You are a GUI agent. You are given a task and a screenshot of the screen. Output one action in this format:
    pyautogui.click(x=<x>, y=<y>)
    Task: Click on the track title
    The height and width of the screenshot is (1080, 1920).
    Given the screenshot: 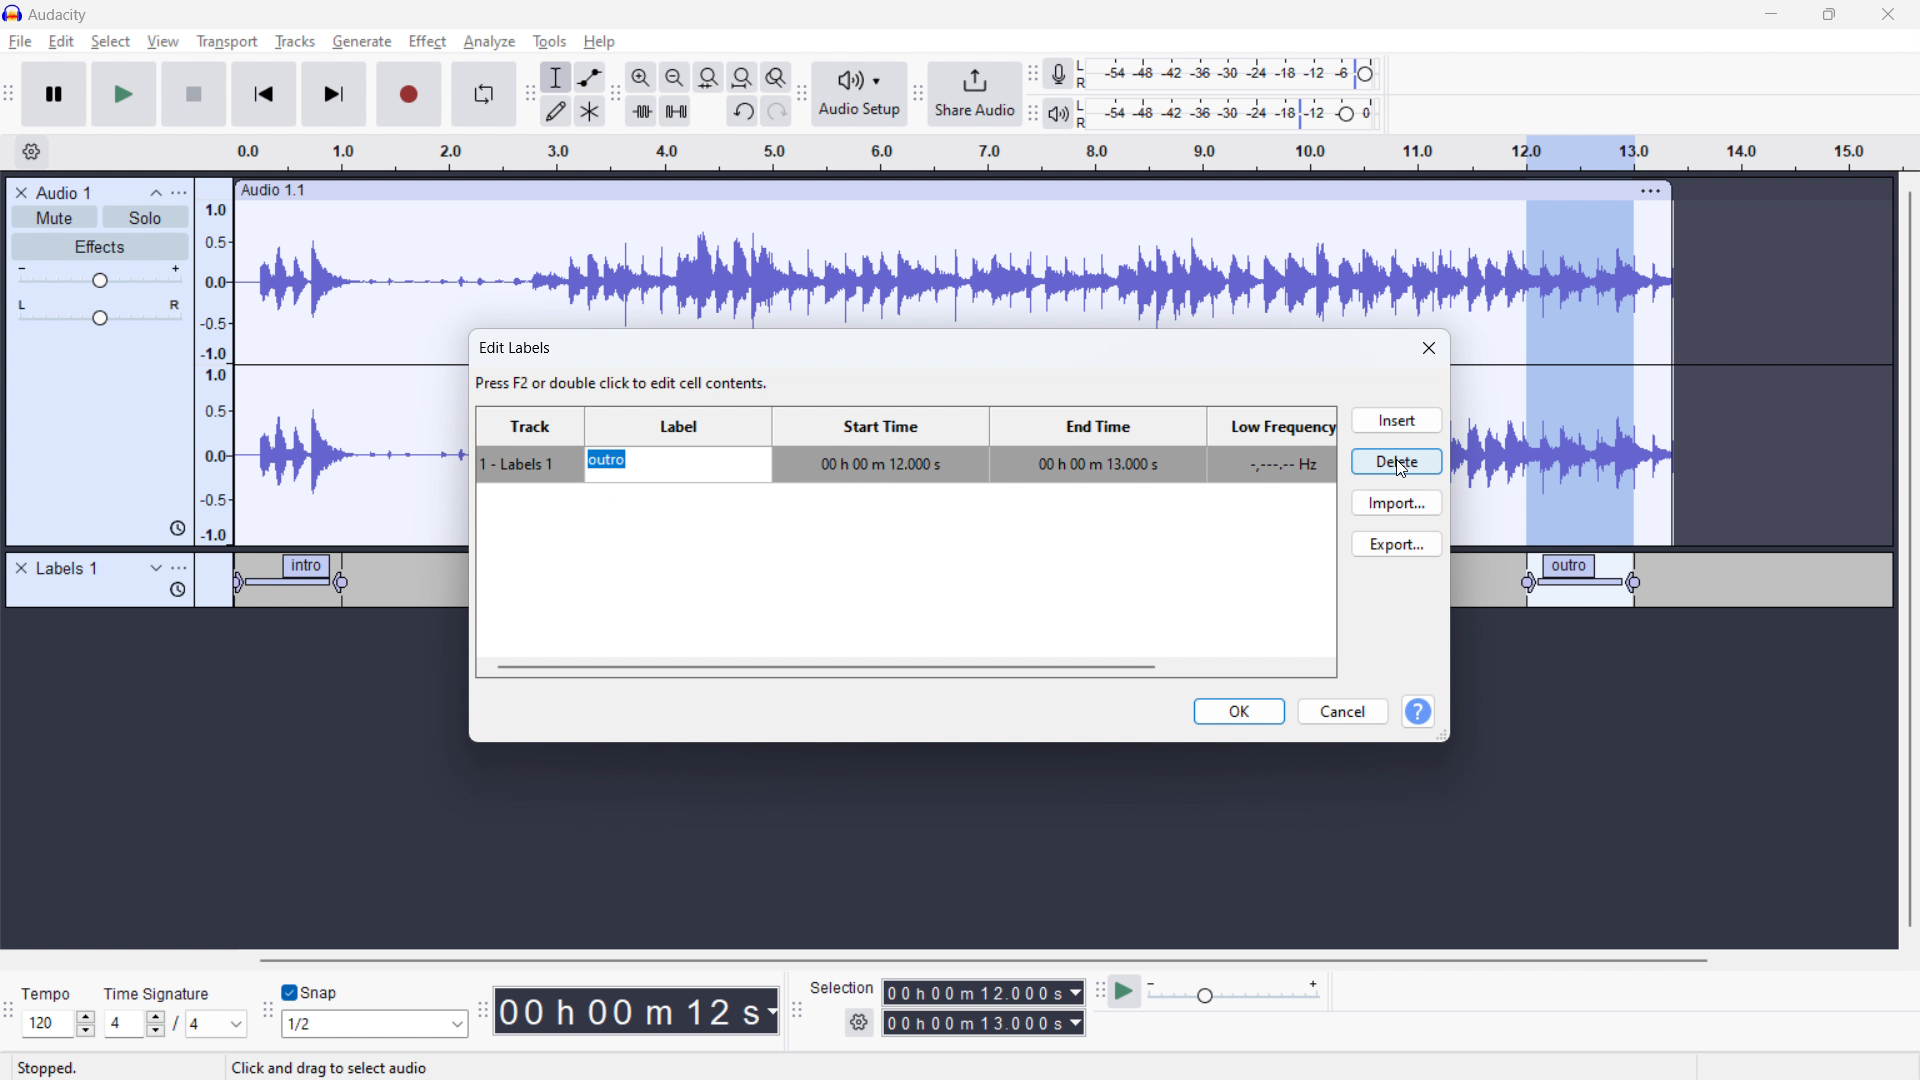 What is the action you would take?
    pyautogui.click(x=66, y=192)
    